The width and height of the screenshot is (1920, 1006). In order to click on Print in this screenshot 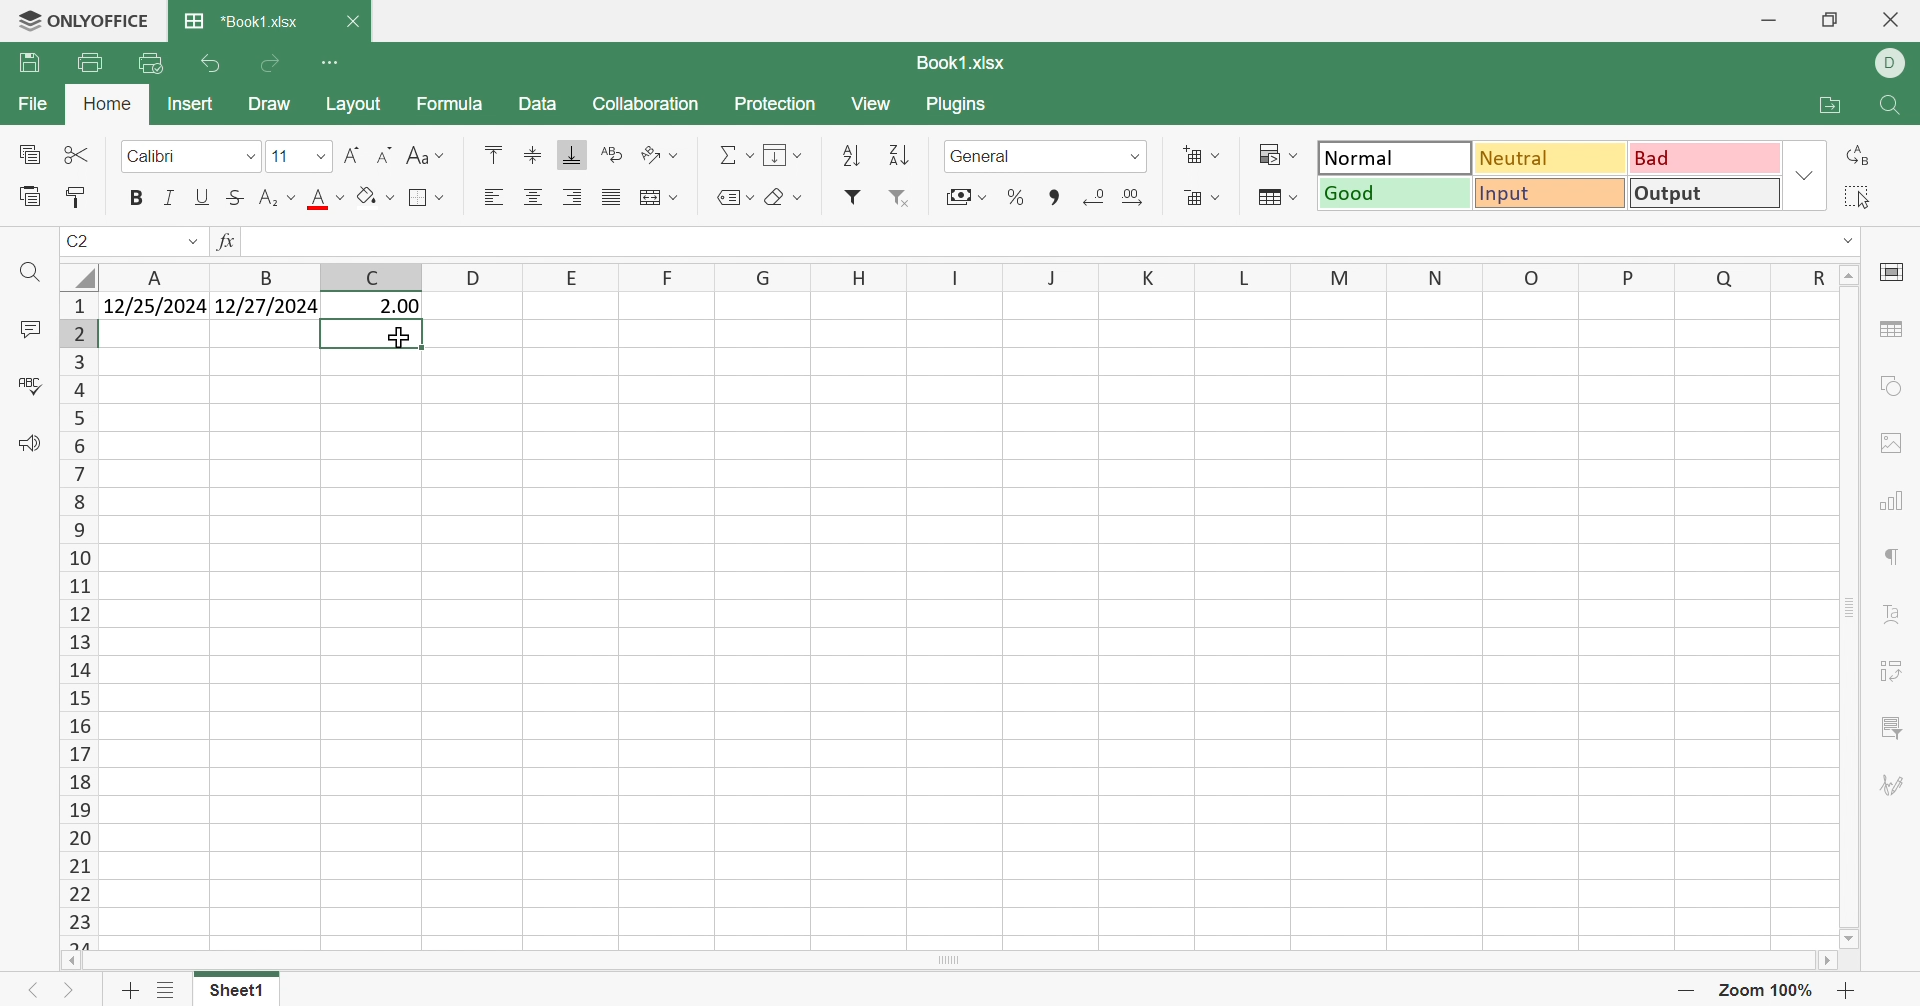, I will do `click(28, 63)`.